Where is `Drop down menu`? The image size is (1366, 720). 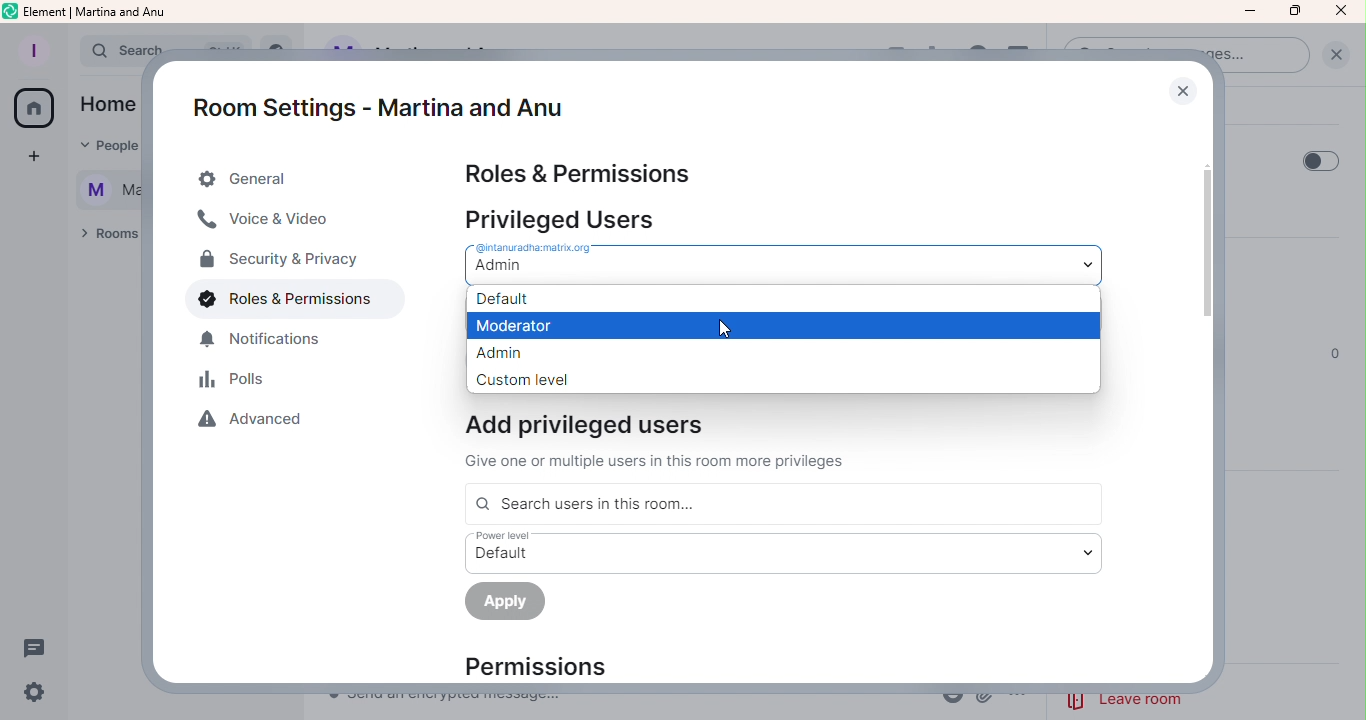 Drop down menu is located at coordinates (777, 263).